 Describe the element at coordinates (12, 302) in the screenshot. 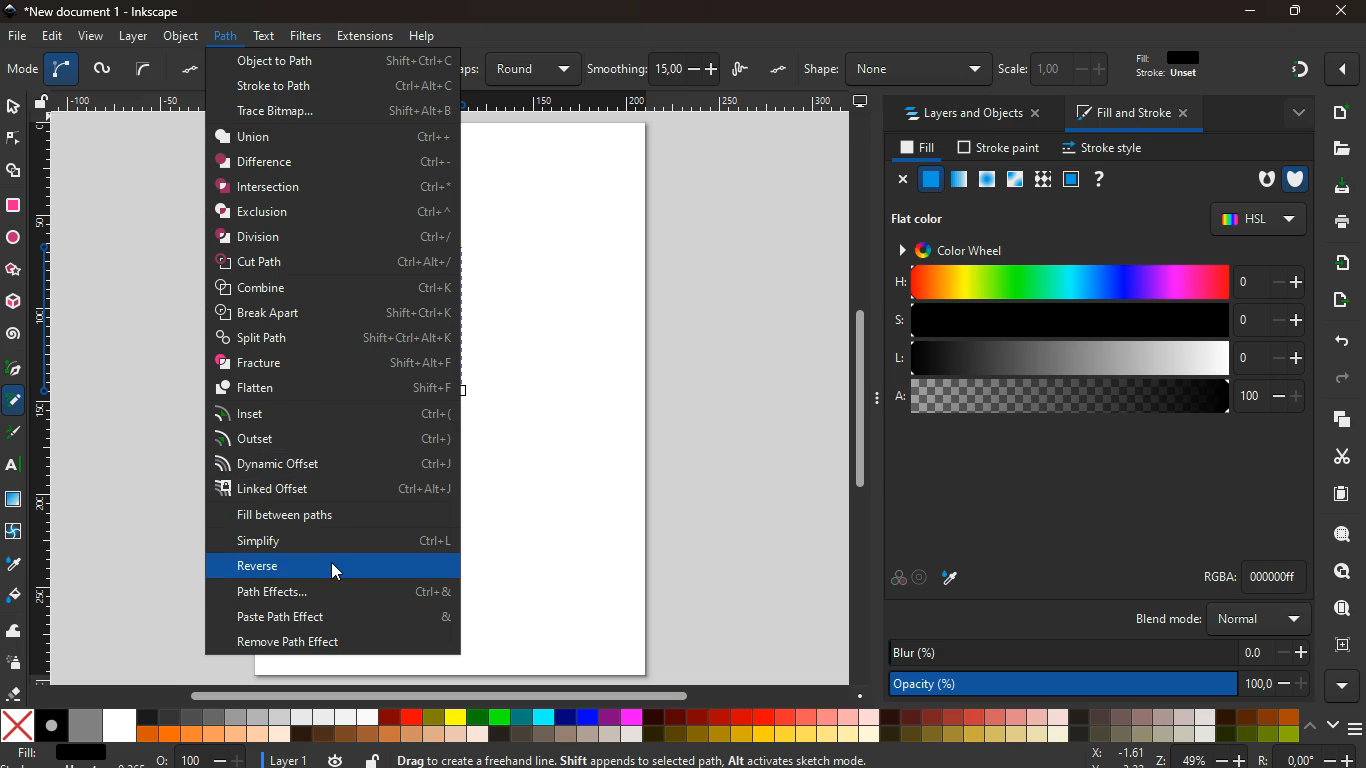

I see `3d tool` at that location.